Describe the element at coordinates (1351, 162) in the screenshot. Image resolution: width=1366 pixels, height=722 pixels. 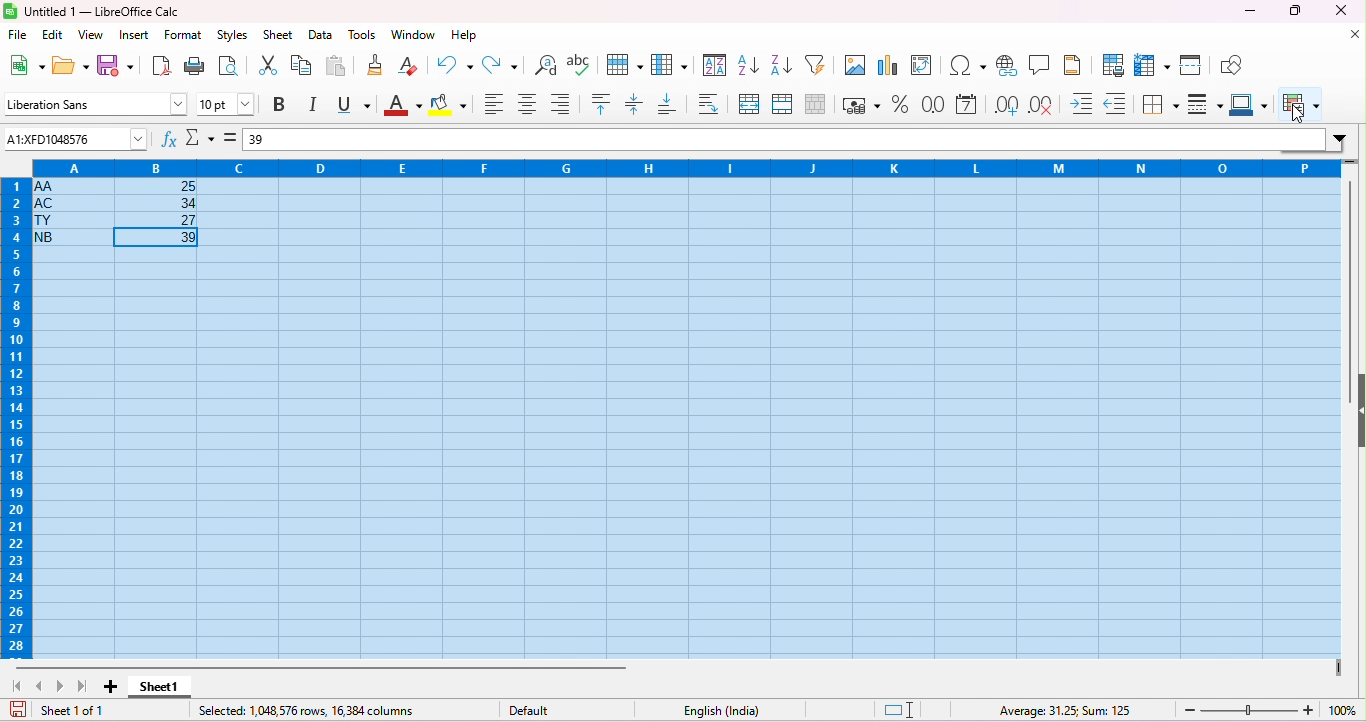
I see `drag to view rows` at that location.